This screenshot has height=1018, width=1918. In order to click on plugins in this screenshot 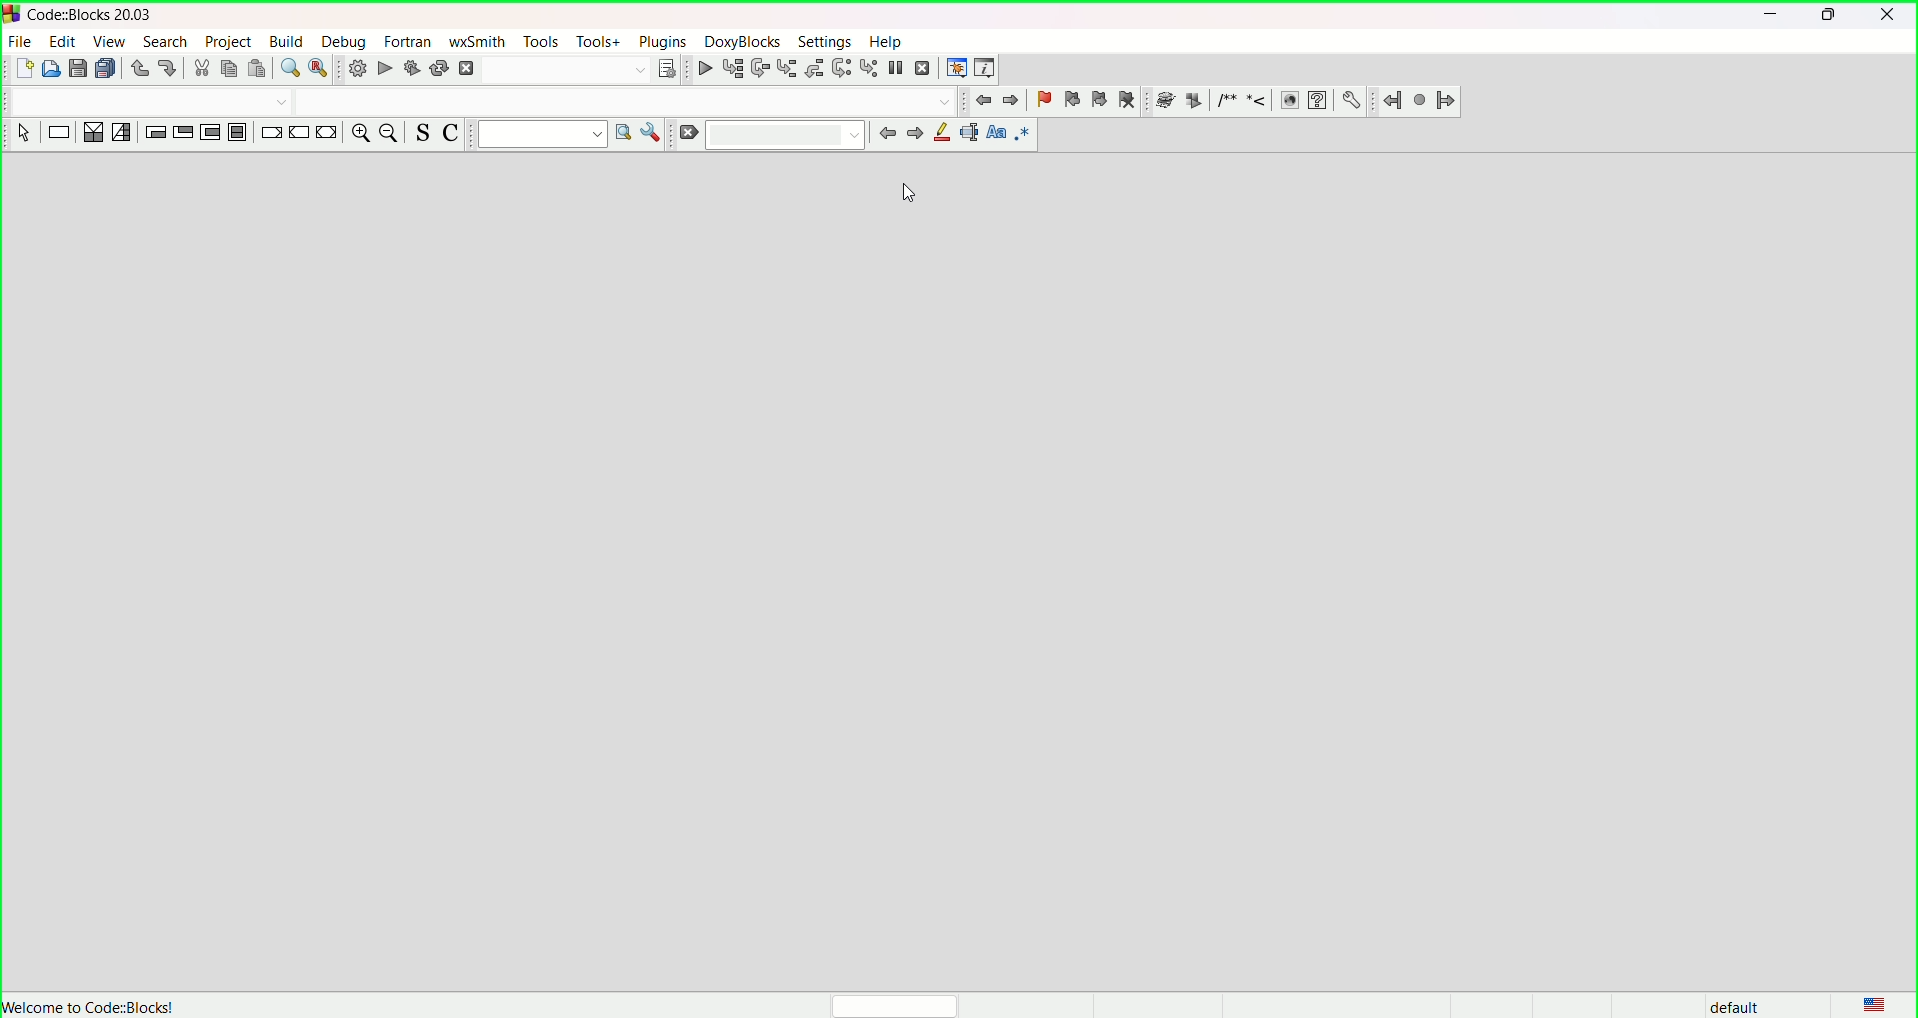, I will do `click(660, 41)`.